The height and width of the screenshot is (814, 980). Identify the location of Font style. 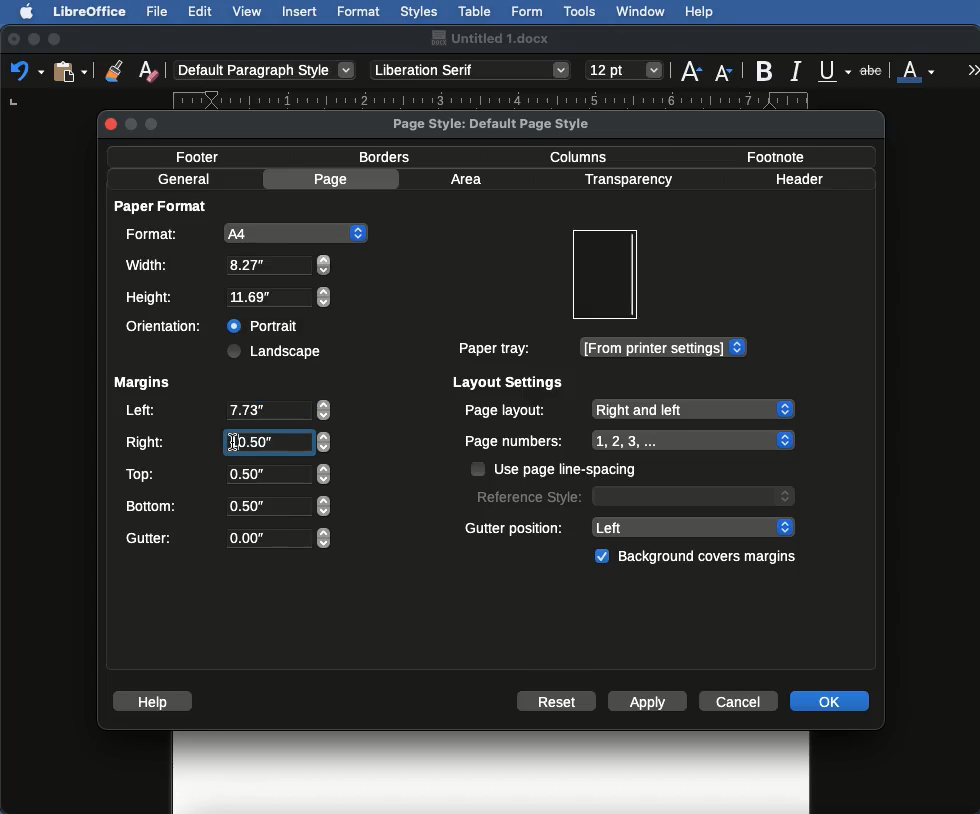
(472, 70).